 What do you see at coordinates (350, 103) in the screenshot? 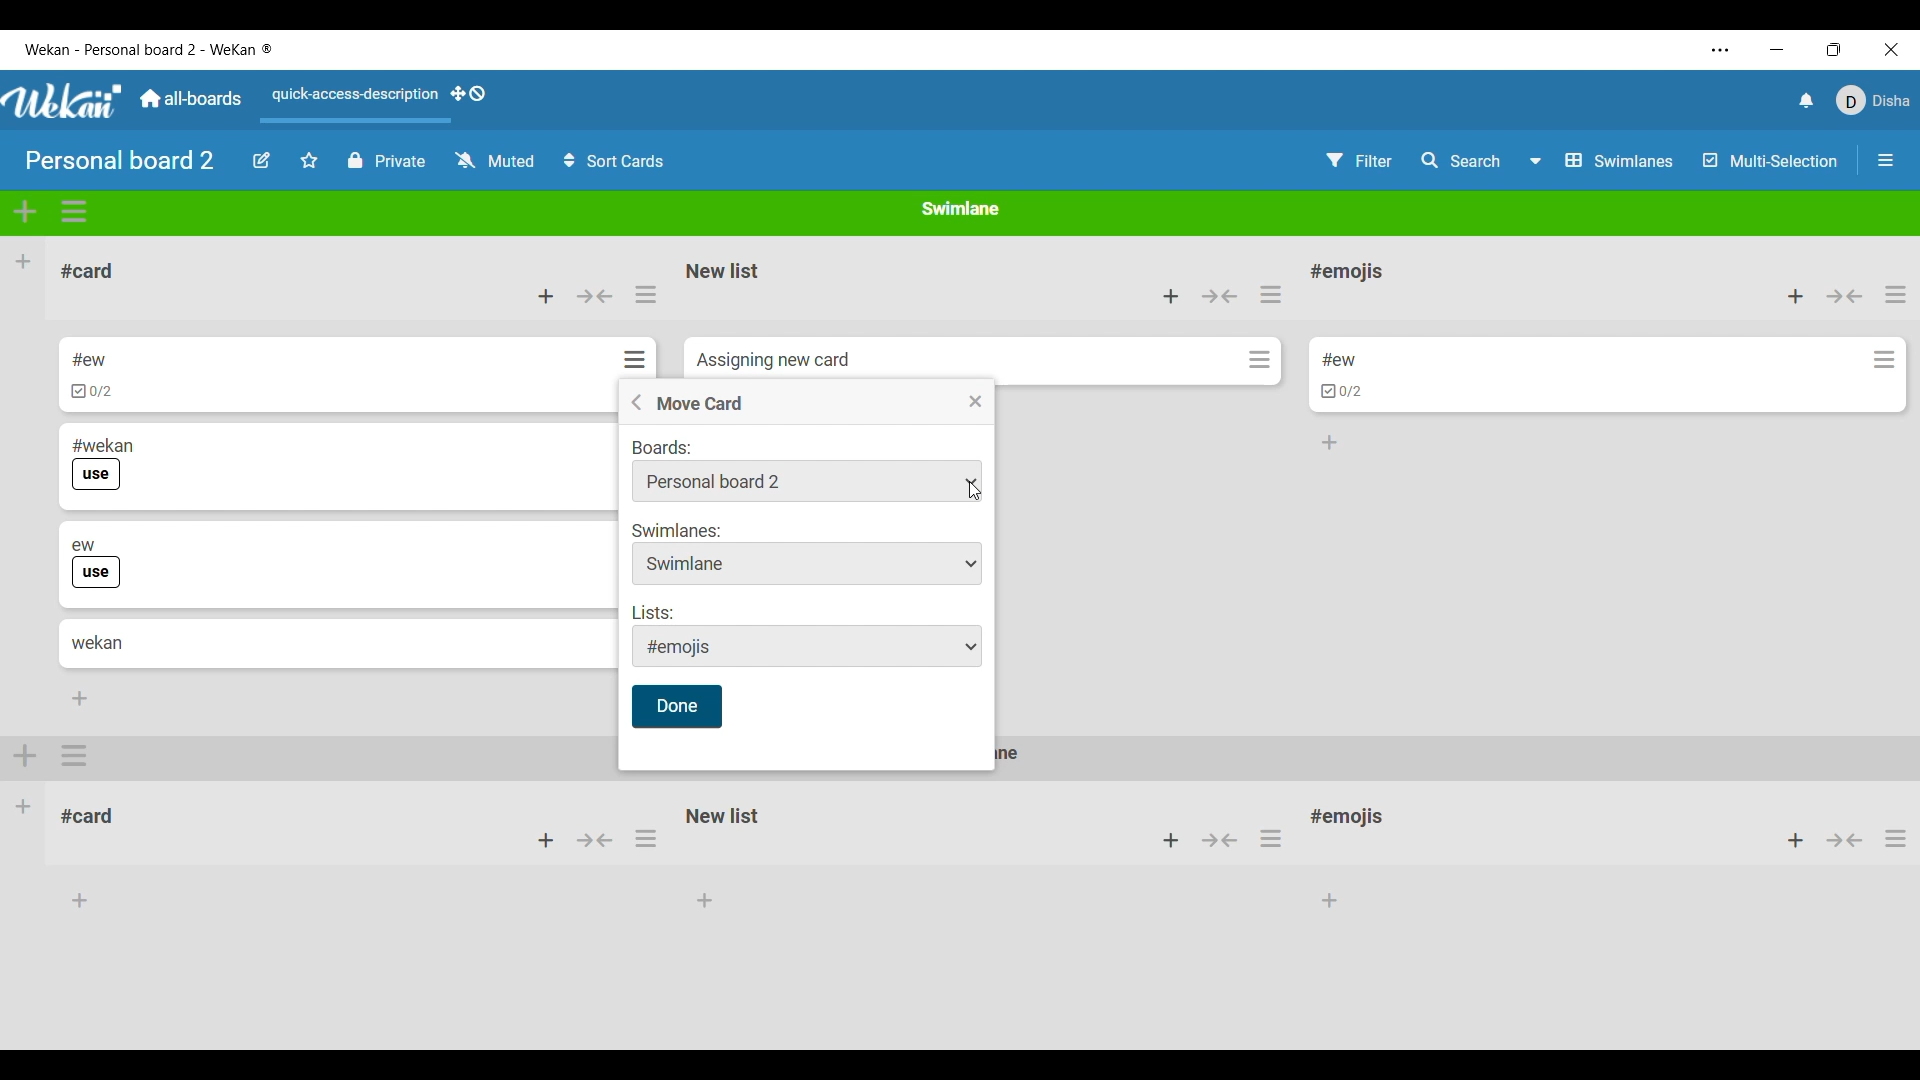
I see `Quick access description` at bounding box center [350, 103].